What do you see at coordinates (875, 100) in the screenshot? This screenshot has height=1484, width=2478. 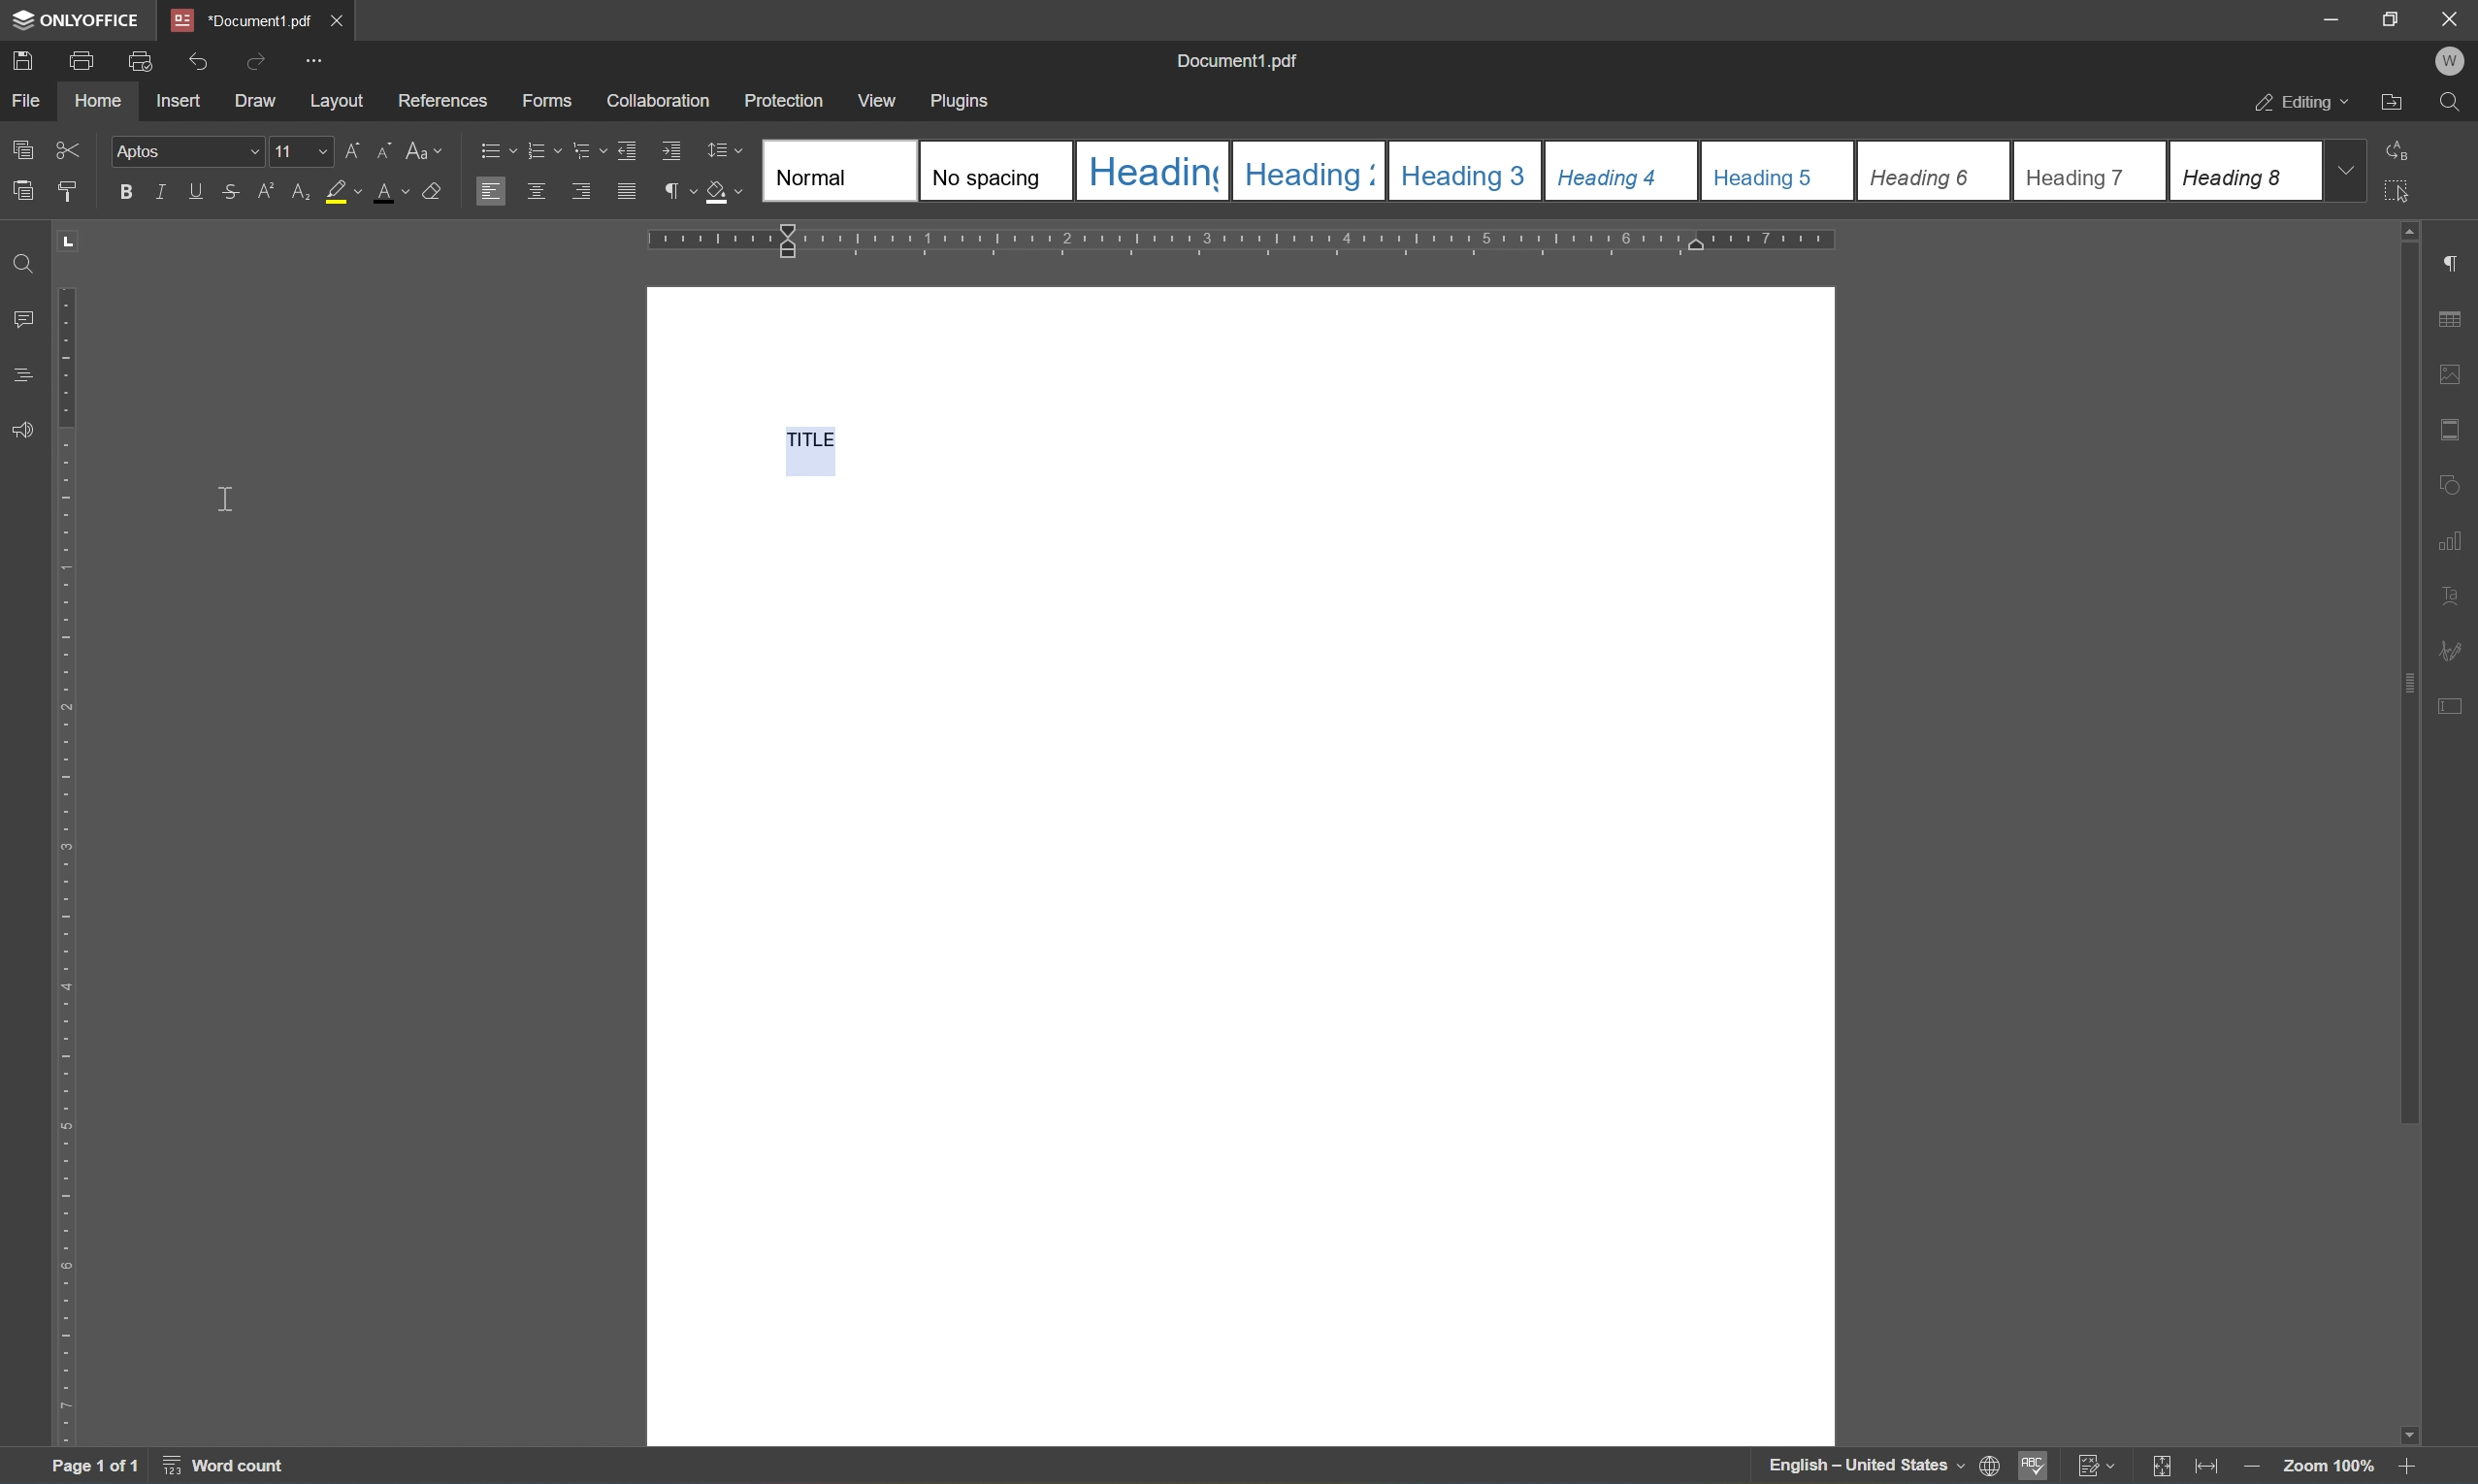 I see `view` at bounding box center [875, 100].